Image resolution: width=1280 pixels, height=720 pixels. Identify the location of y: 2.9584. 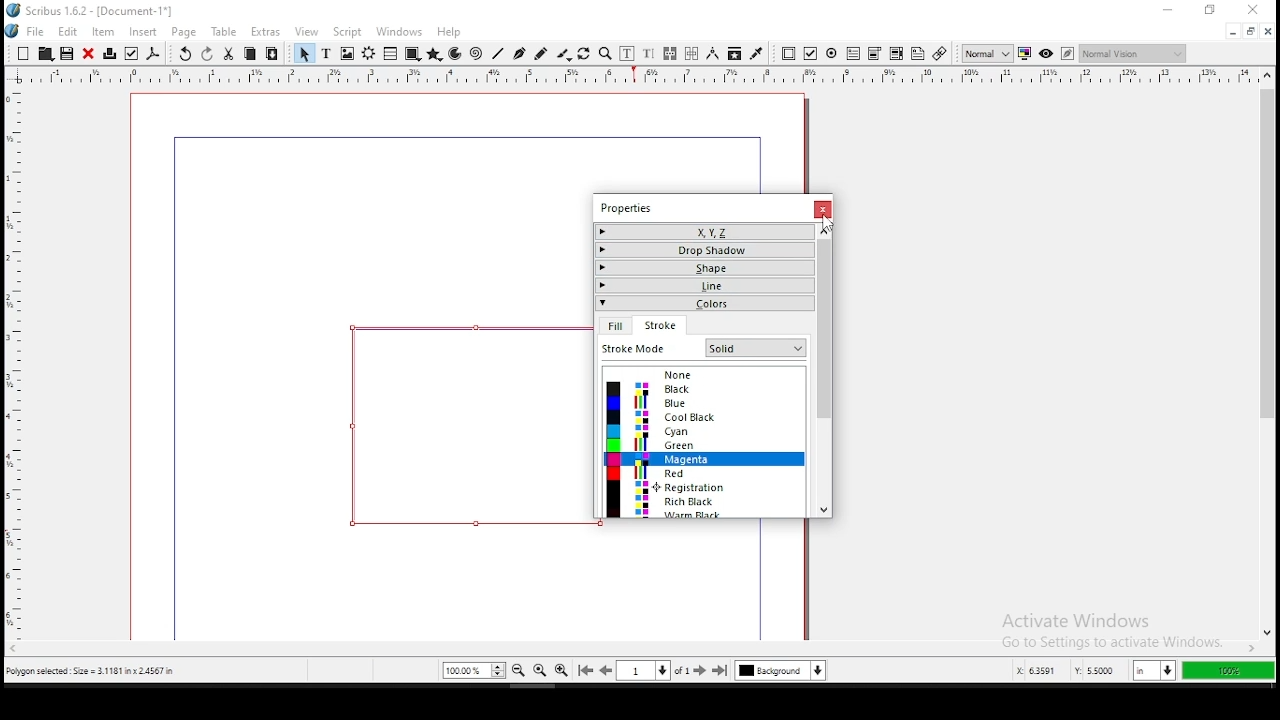
(1094, 671).